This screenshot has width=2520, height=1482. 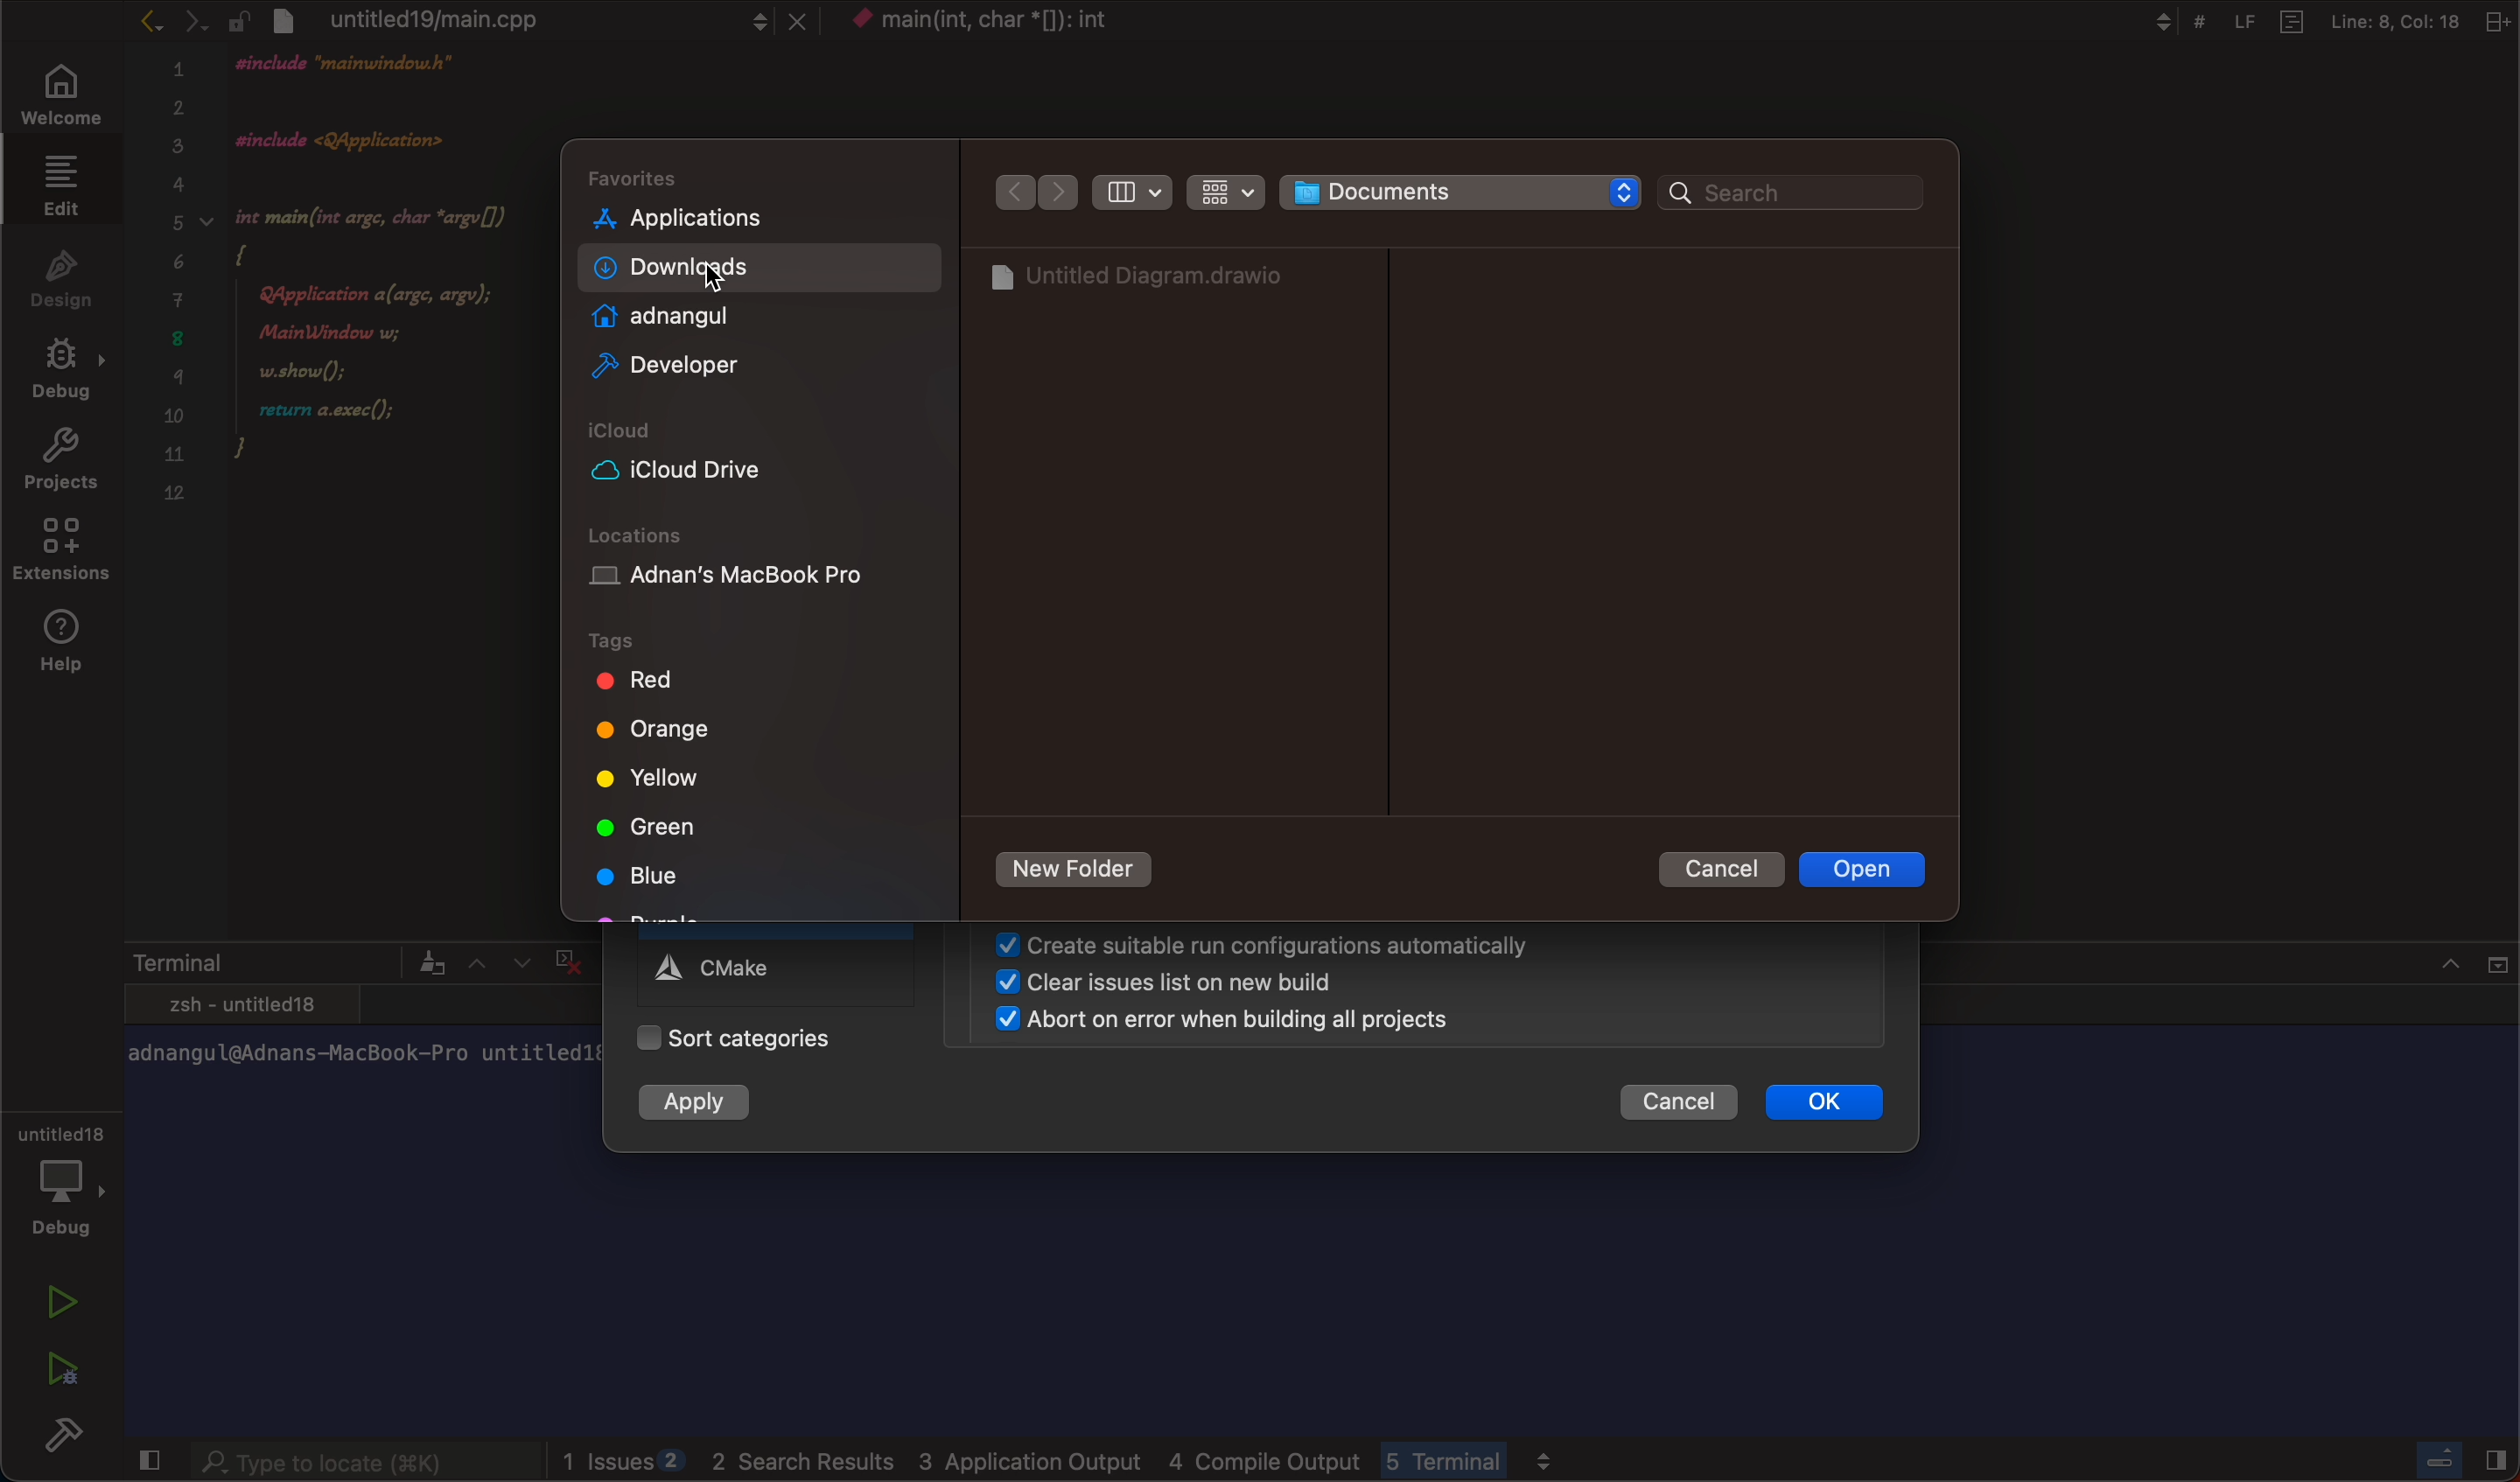 I want to click on build, so click(x=59, y=1436).